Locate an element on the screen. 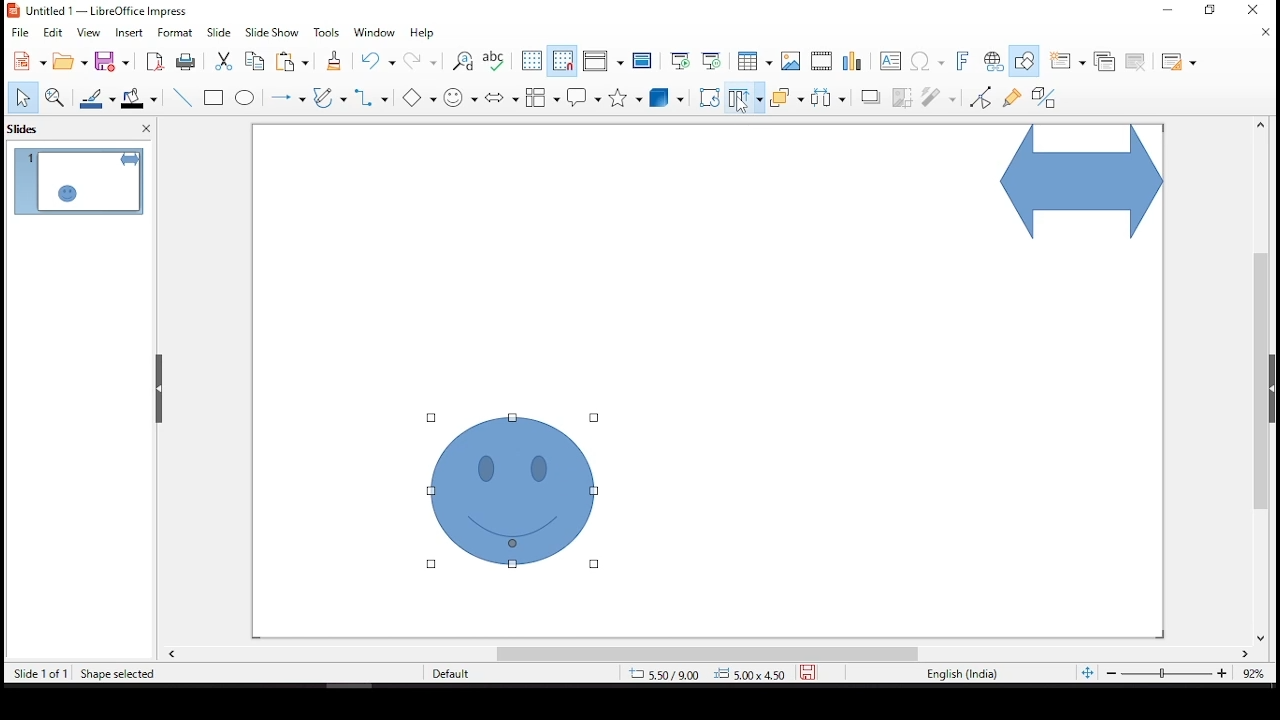  insert special characters is located at coordinates (929, 62).